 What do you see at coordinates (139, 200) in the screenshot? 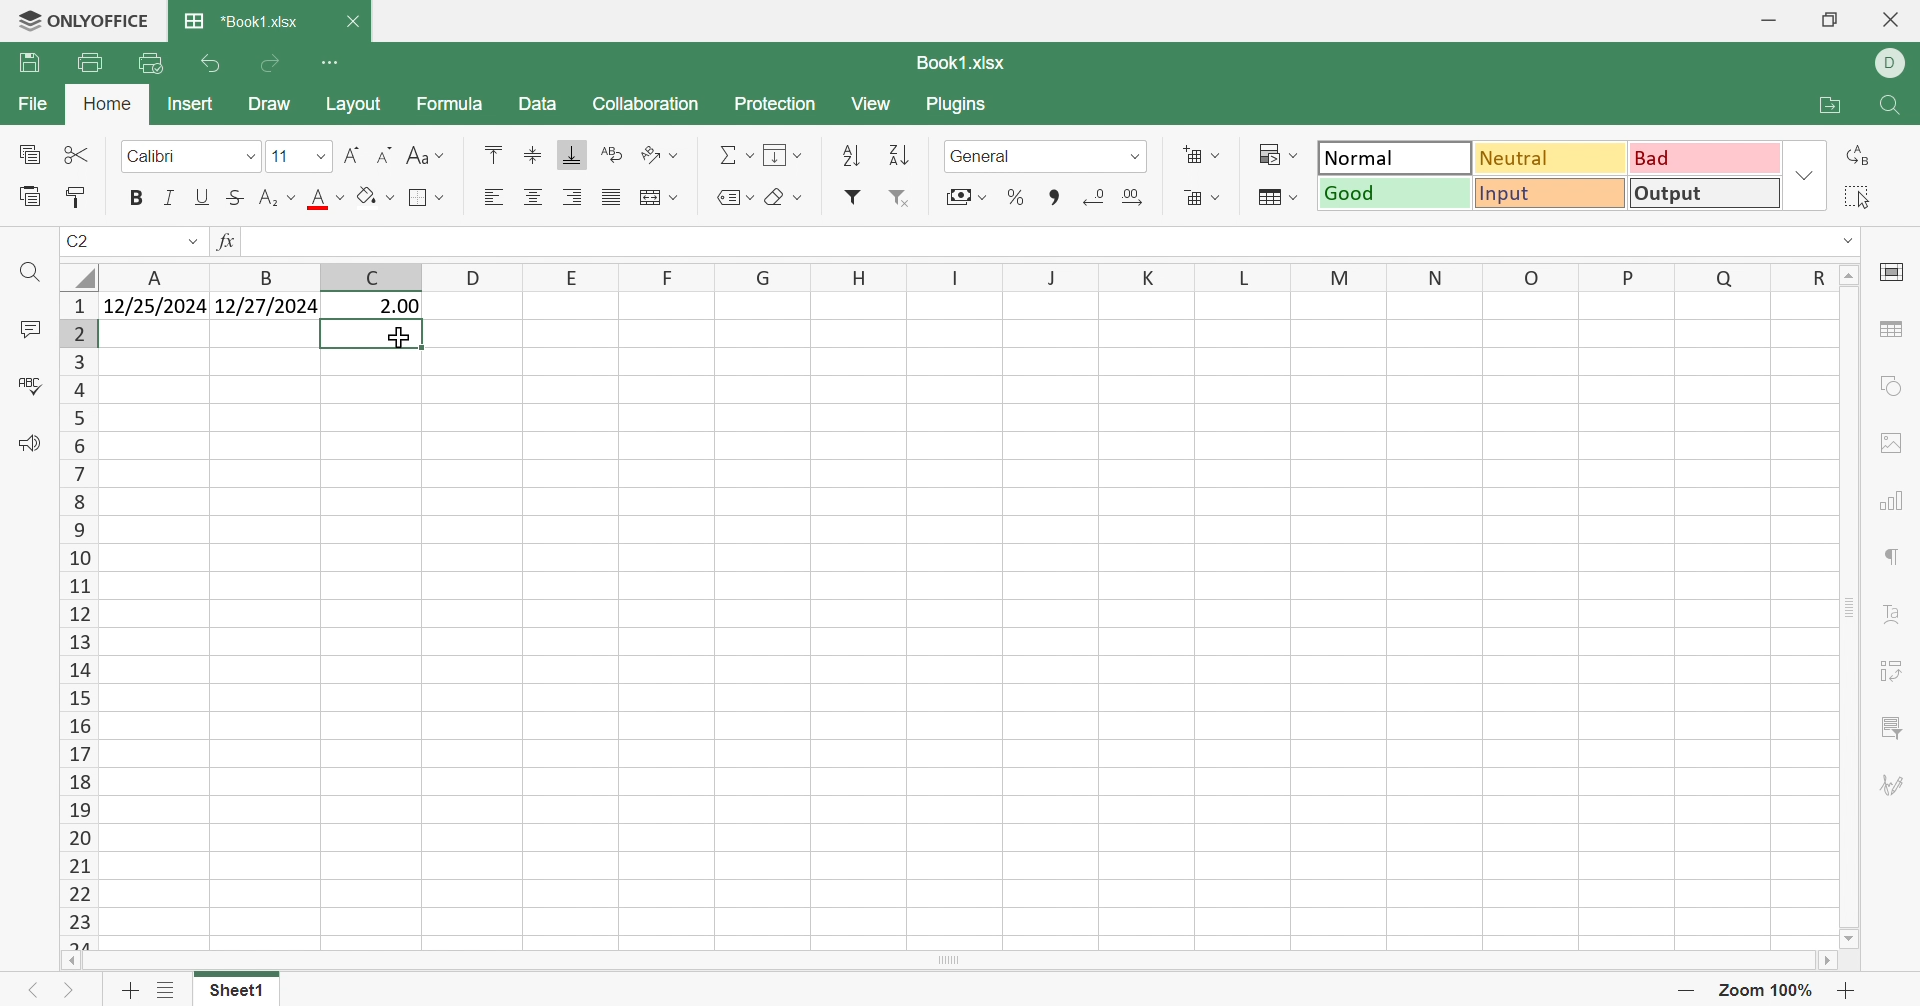
I see `Bold` at bounding box center [139, 200].